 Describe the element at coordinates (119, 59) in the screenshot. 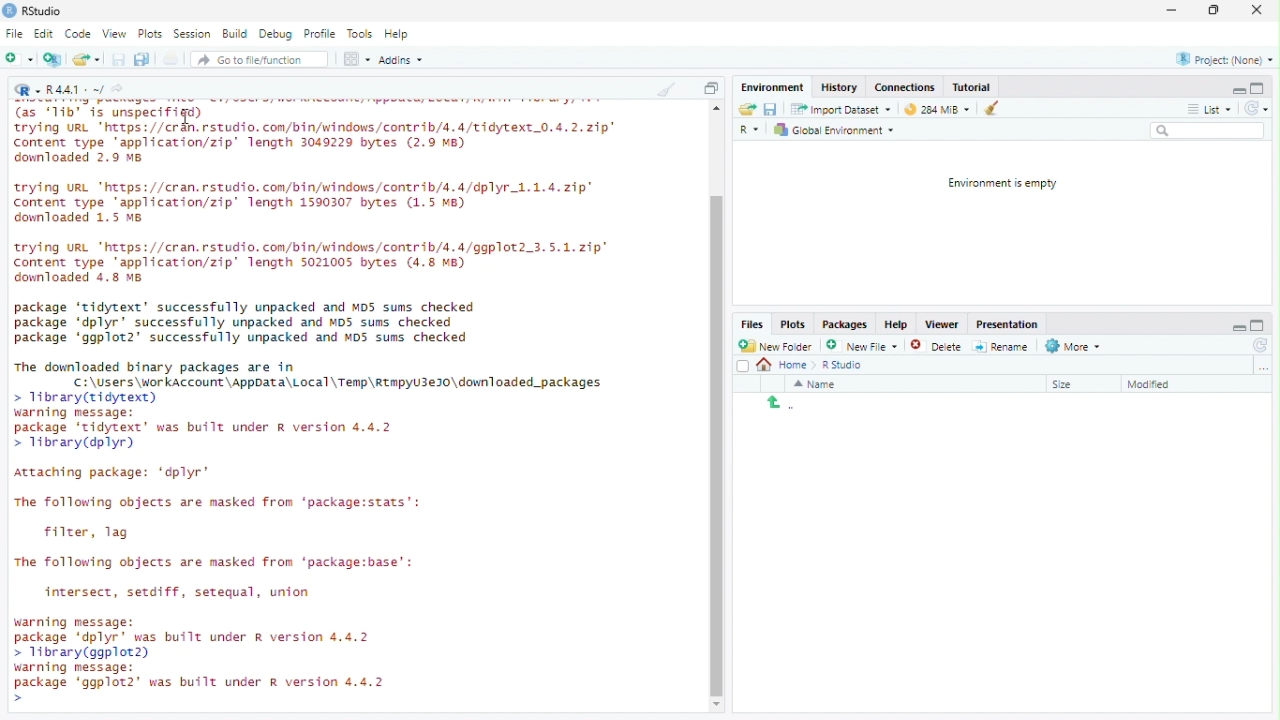

I see `Save` at that location.